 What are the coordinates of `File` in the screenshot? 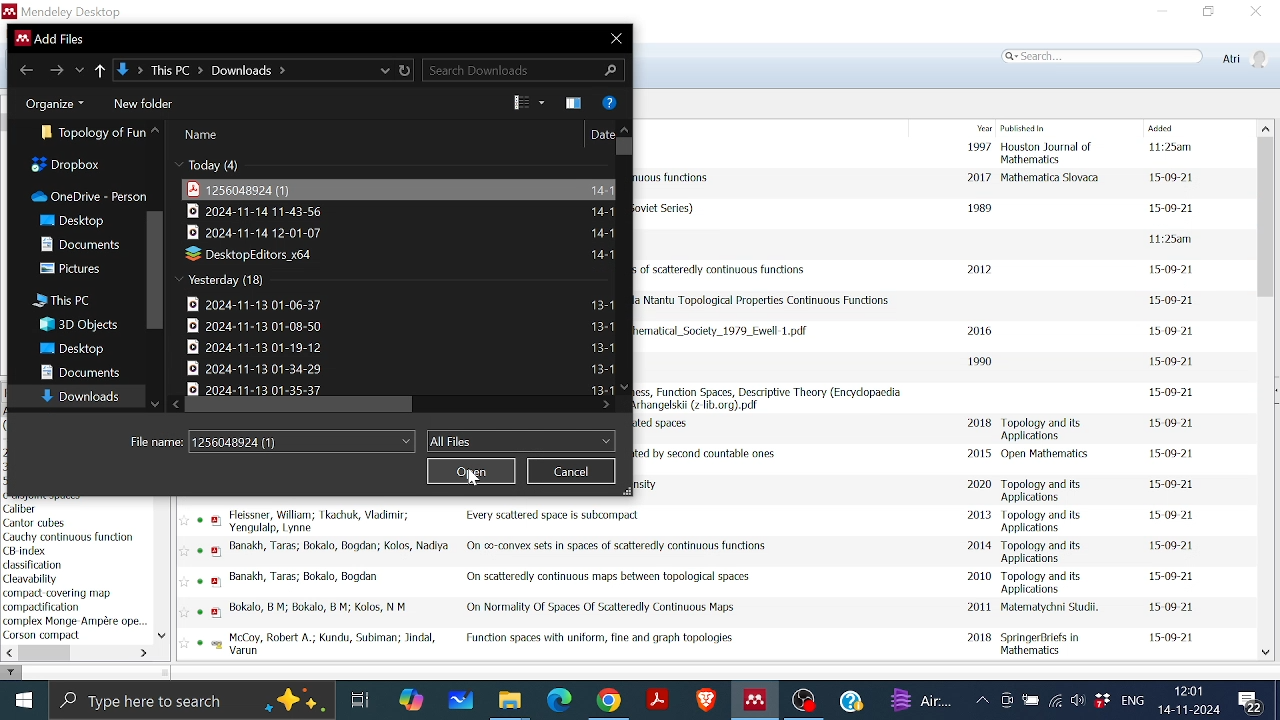 It's located at (254, 349).